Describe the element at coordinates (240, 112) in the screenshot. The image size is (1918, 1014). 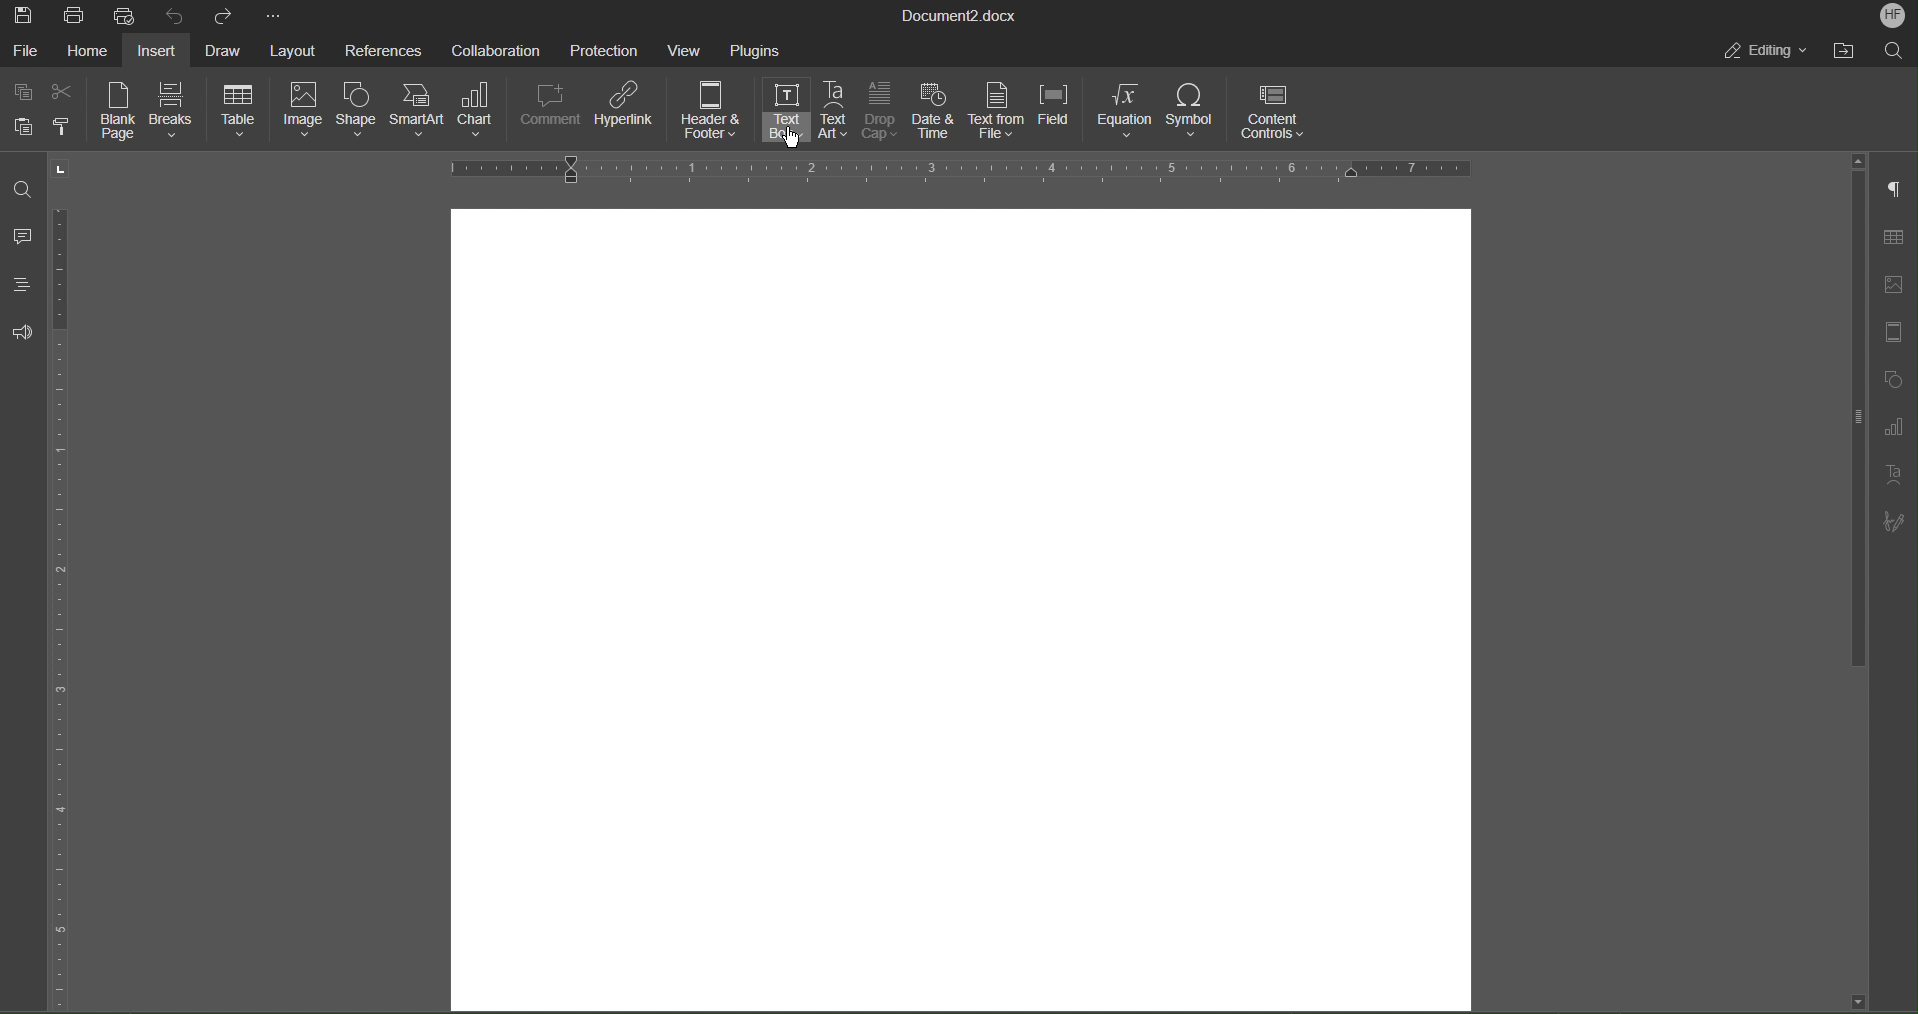
I see `Table` at that location.